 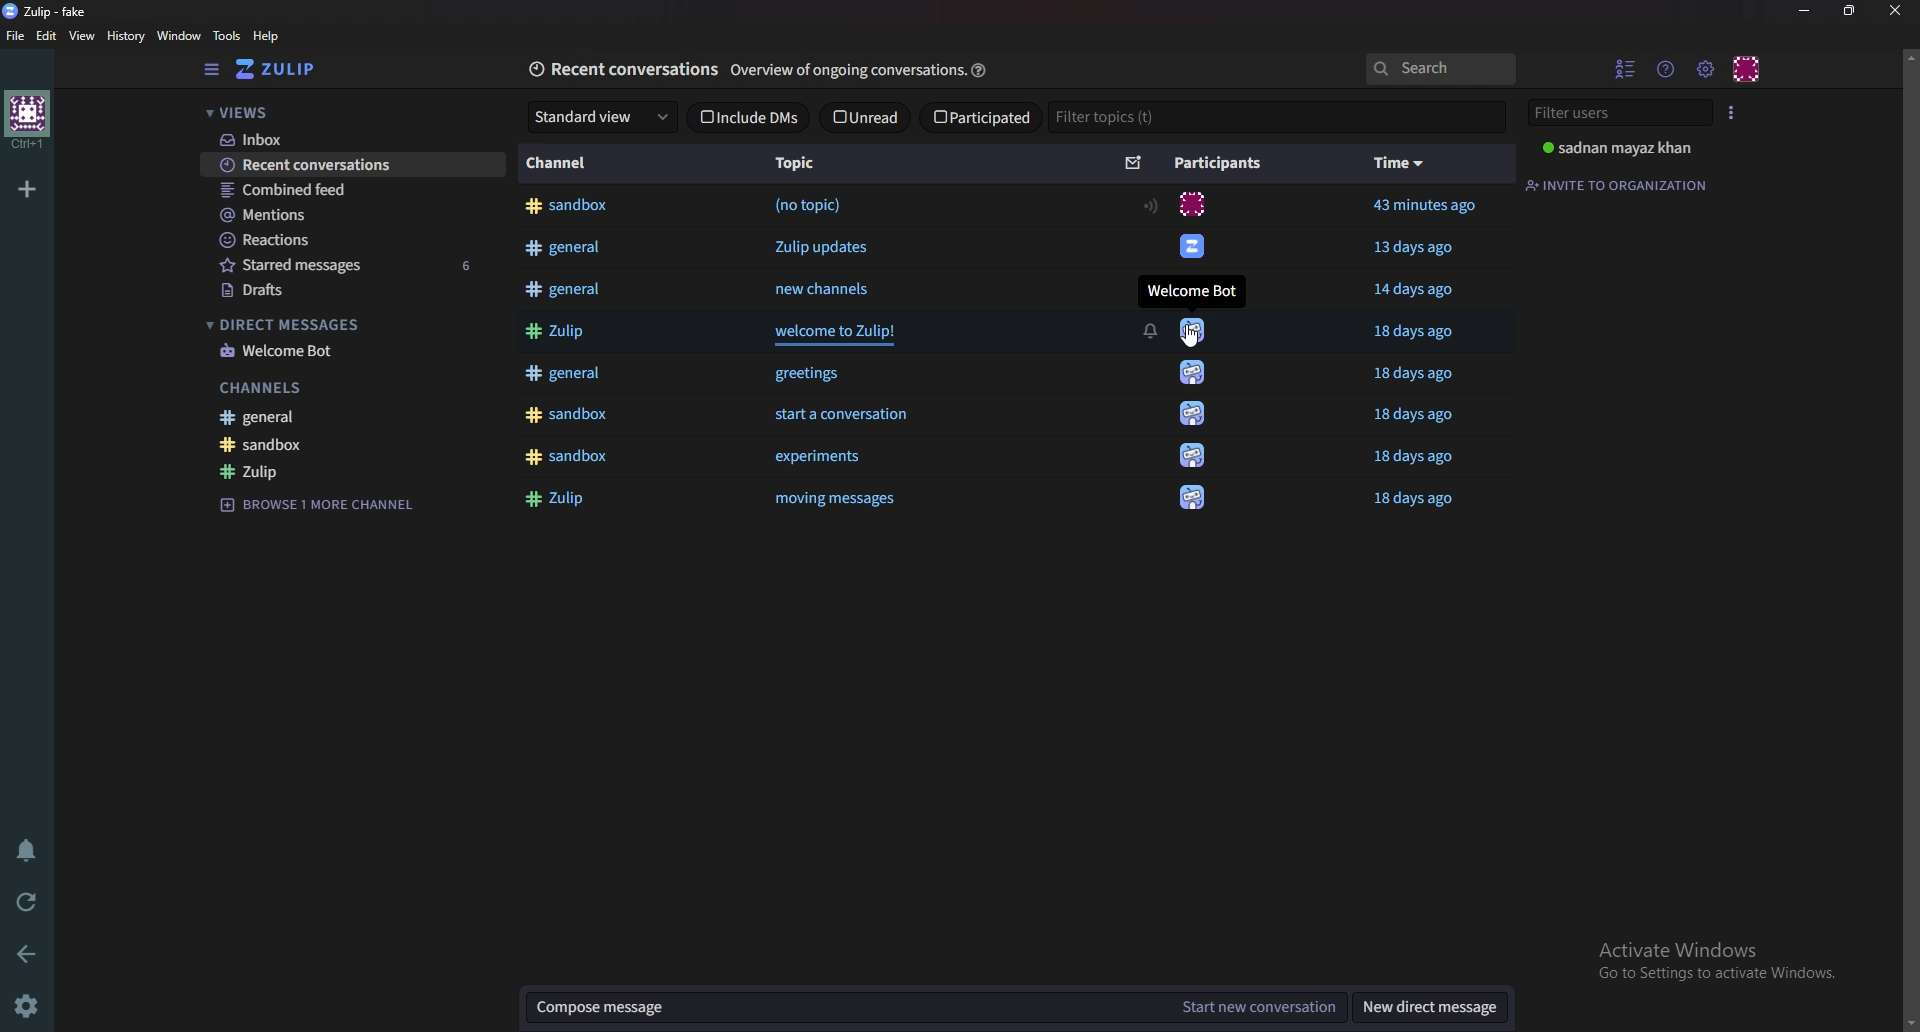 I want to click on cursor, so click(x=1197, y=339).